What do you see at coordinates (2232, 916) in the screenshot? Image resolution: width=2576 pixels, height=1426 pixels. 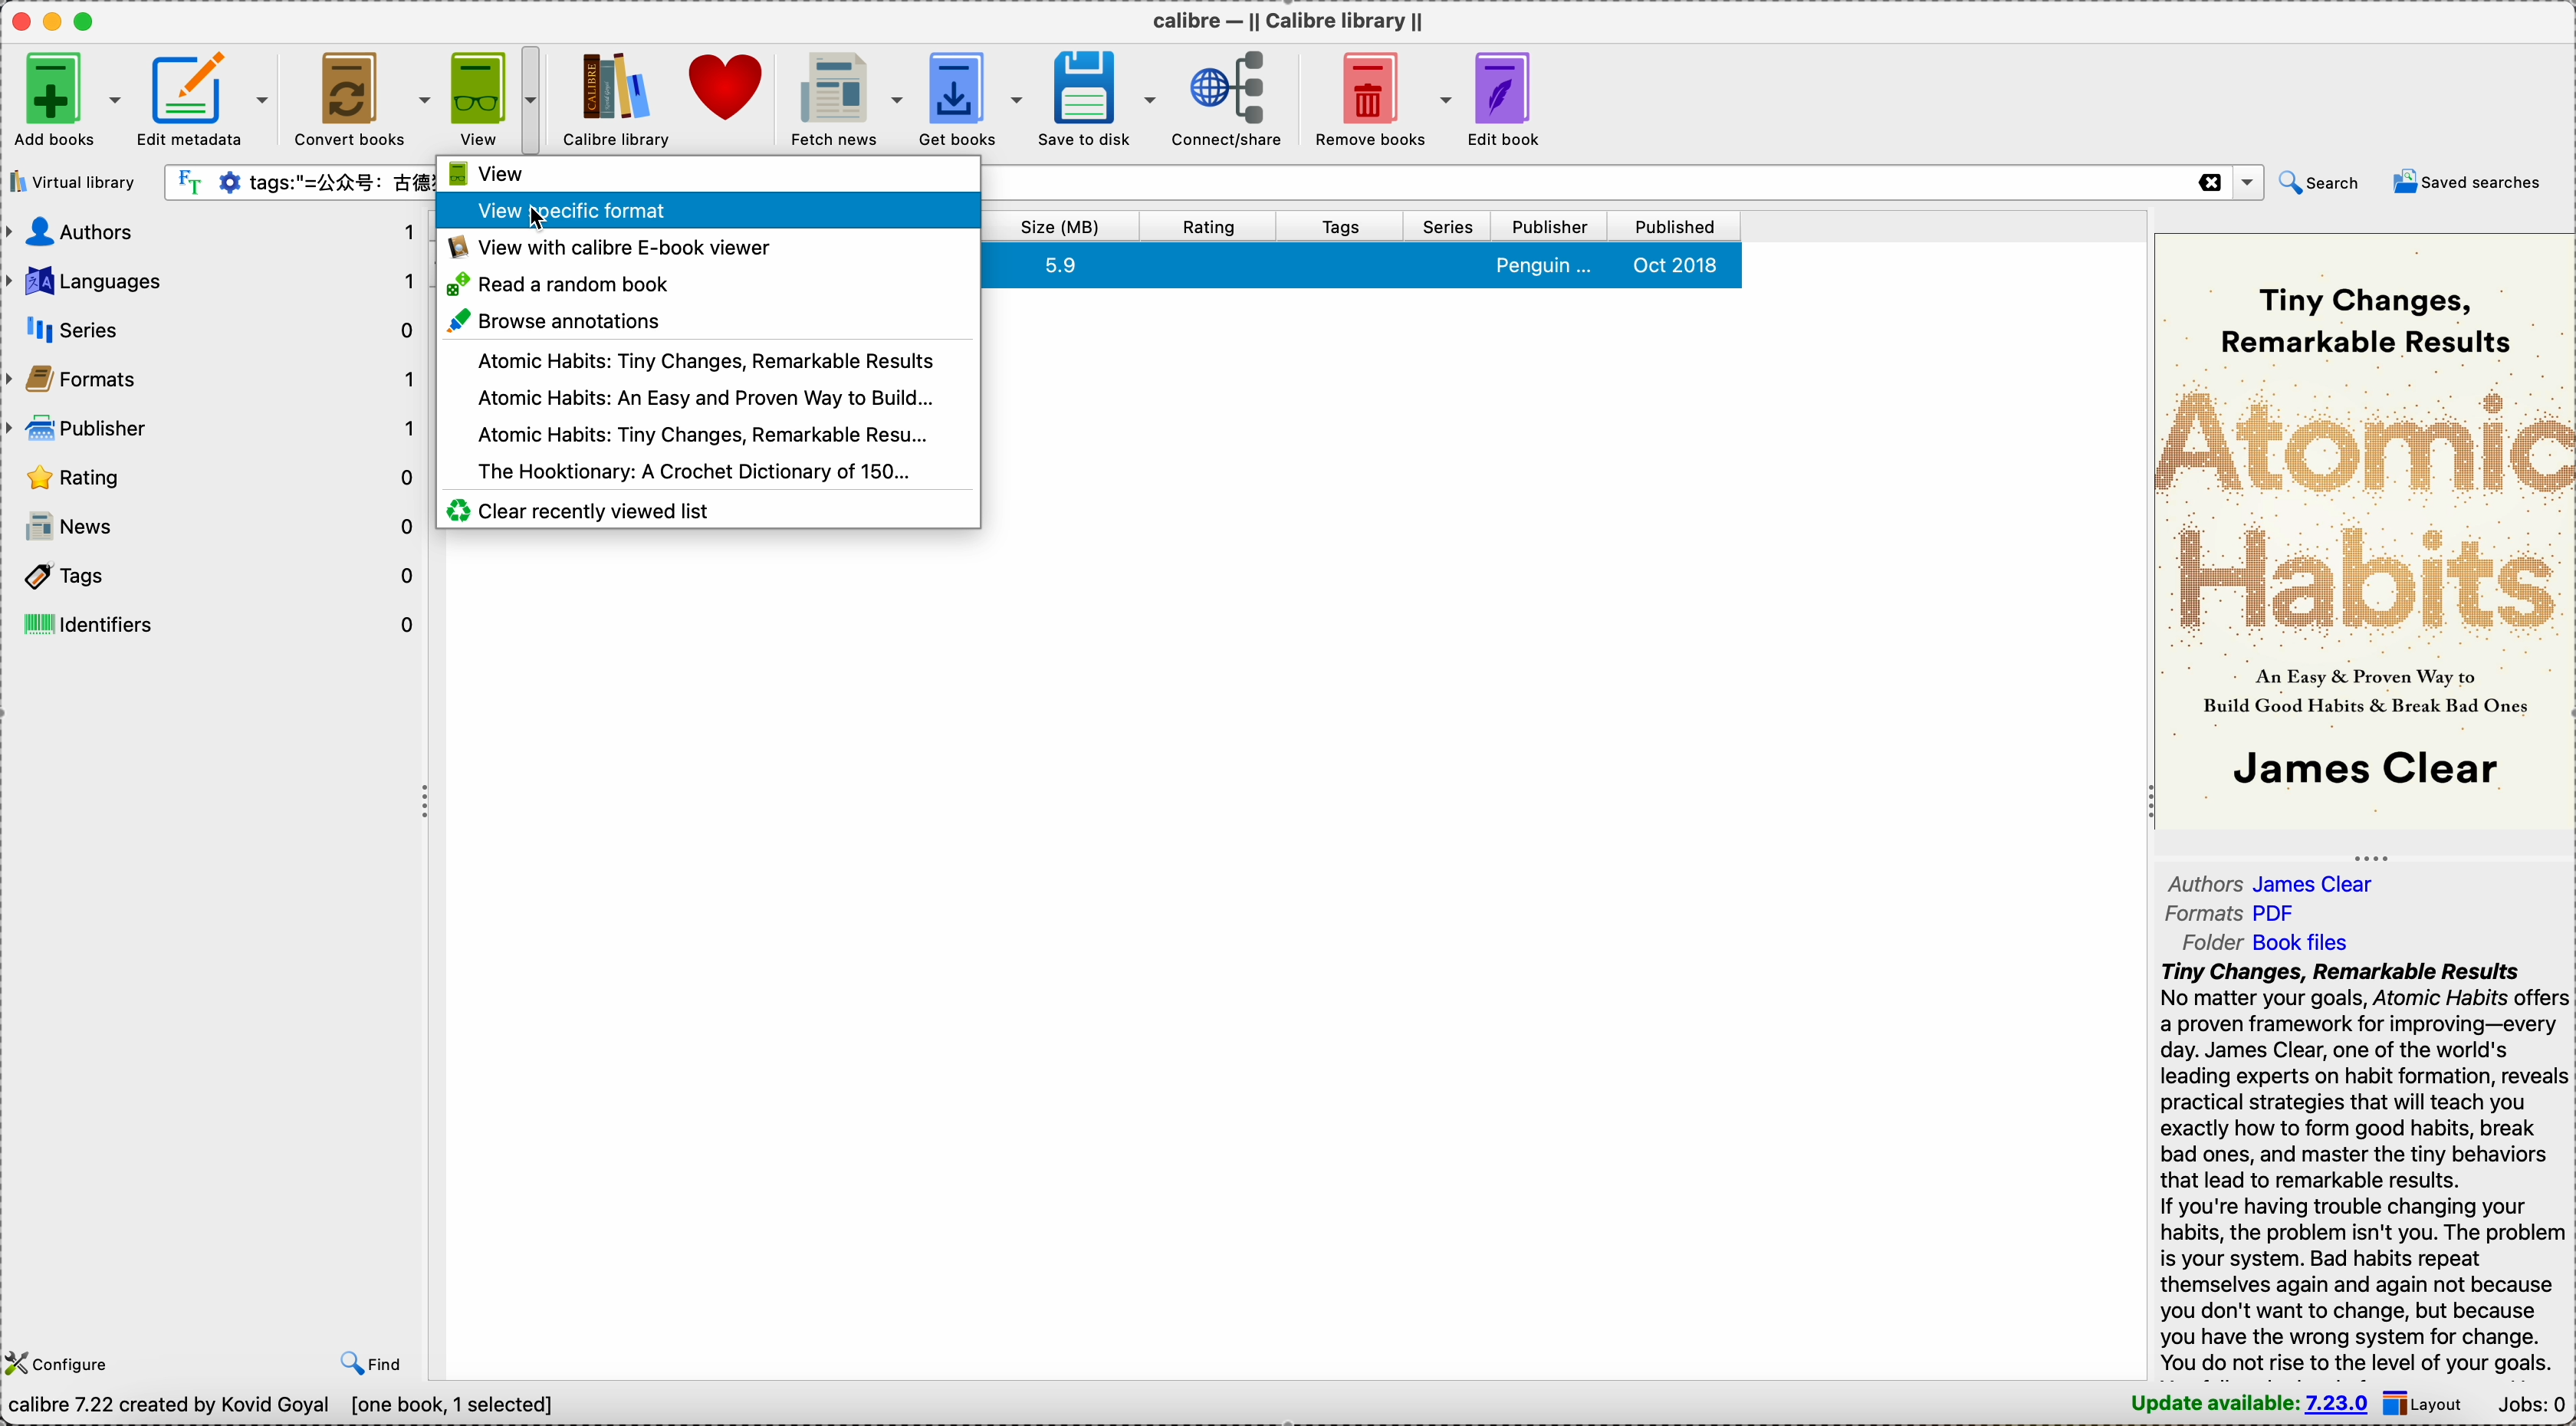 I see `formats` at bounding box center [2232, 916].